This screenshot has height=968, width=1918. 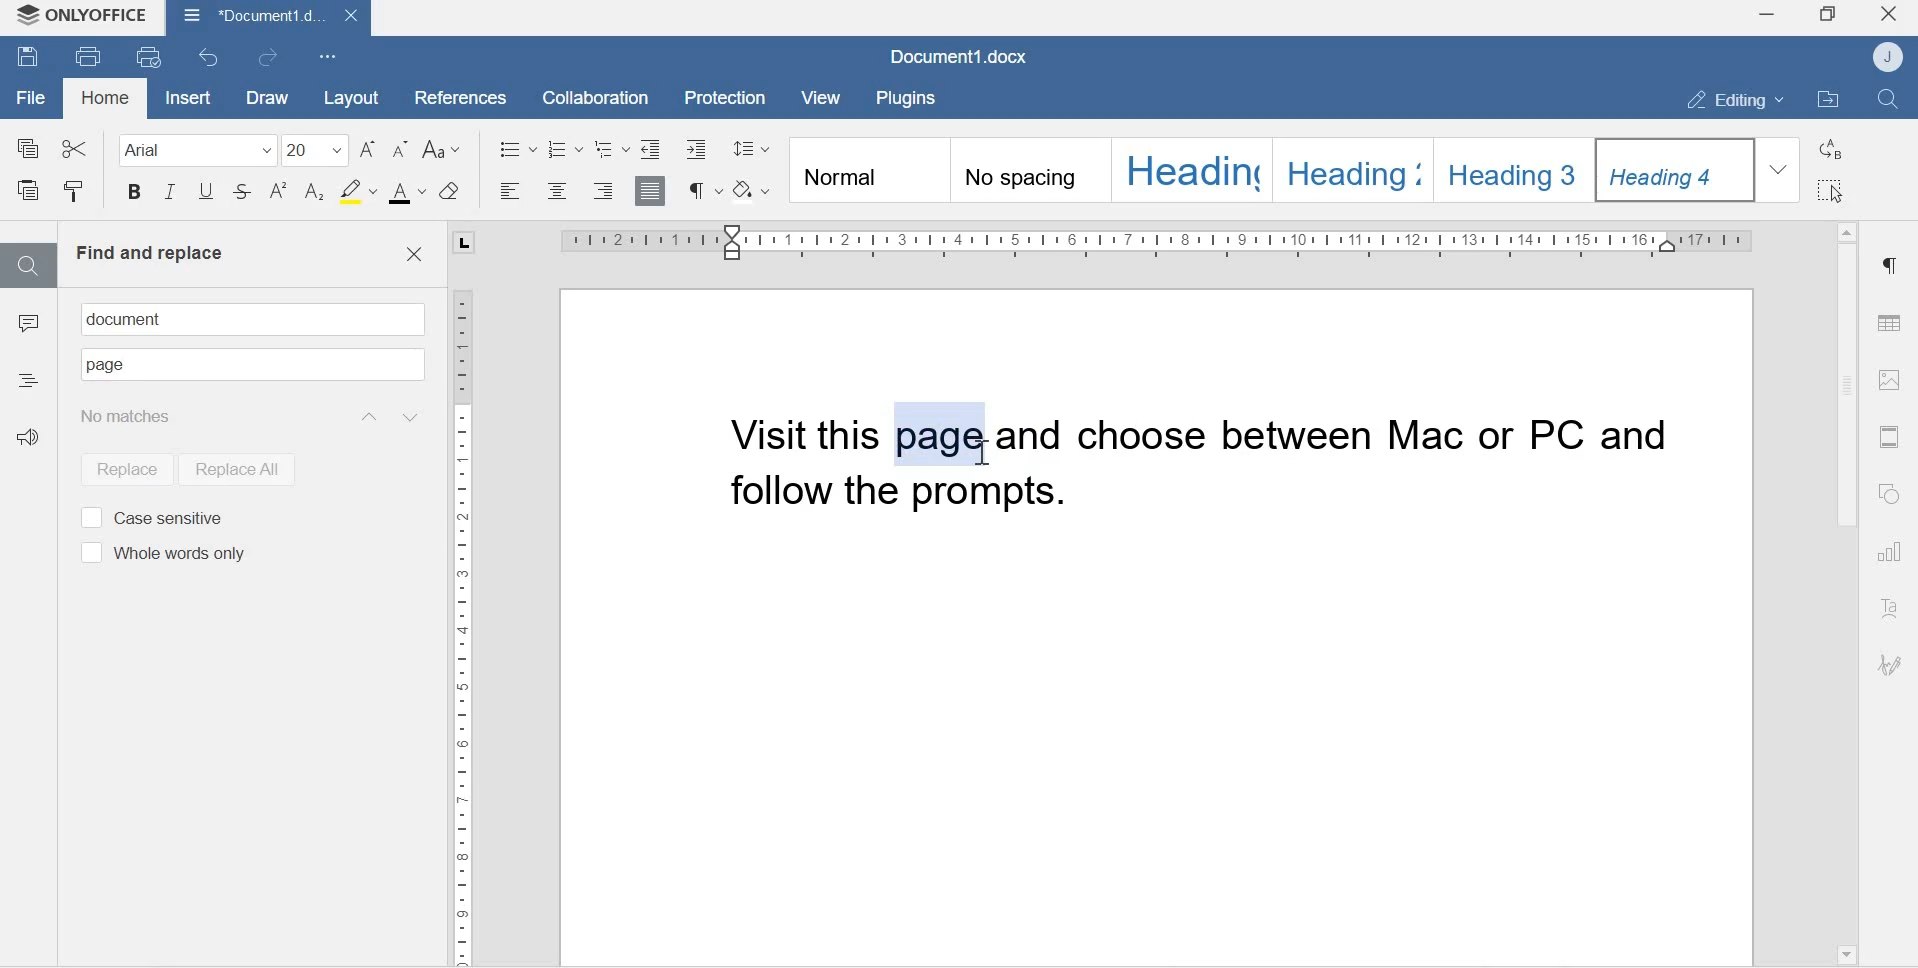 I want to click on Replace, so click(x=1833, y=149).